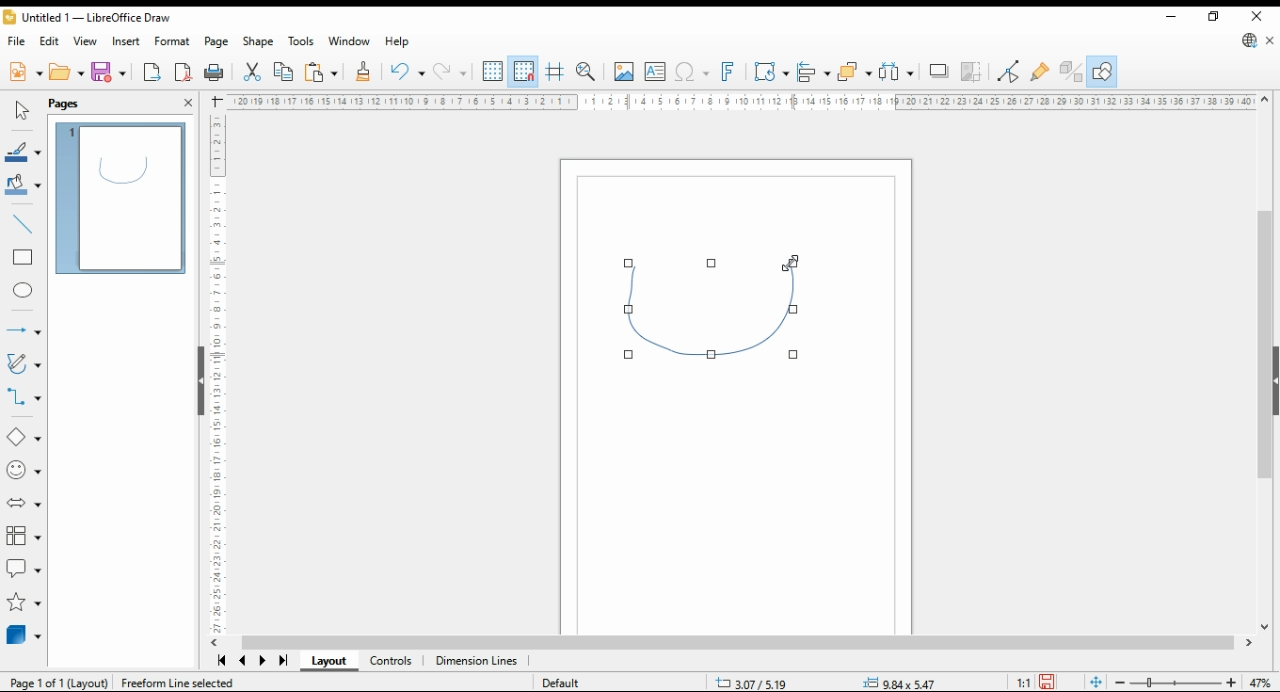 The width and height of the screenshot is (1280, 692). What do you see at coordinates (183, 73) in the screenshot?
I see `export as pdf` at bounding box center [183, 73].